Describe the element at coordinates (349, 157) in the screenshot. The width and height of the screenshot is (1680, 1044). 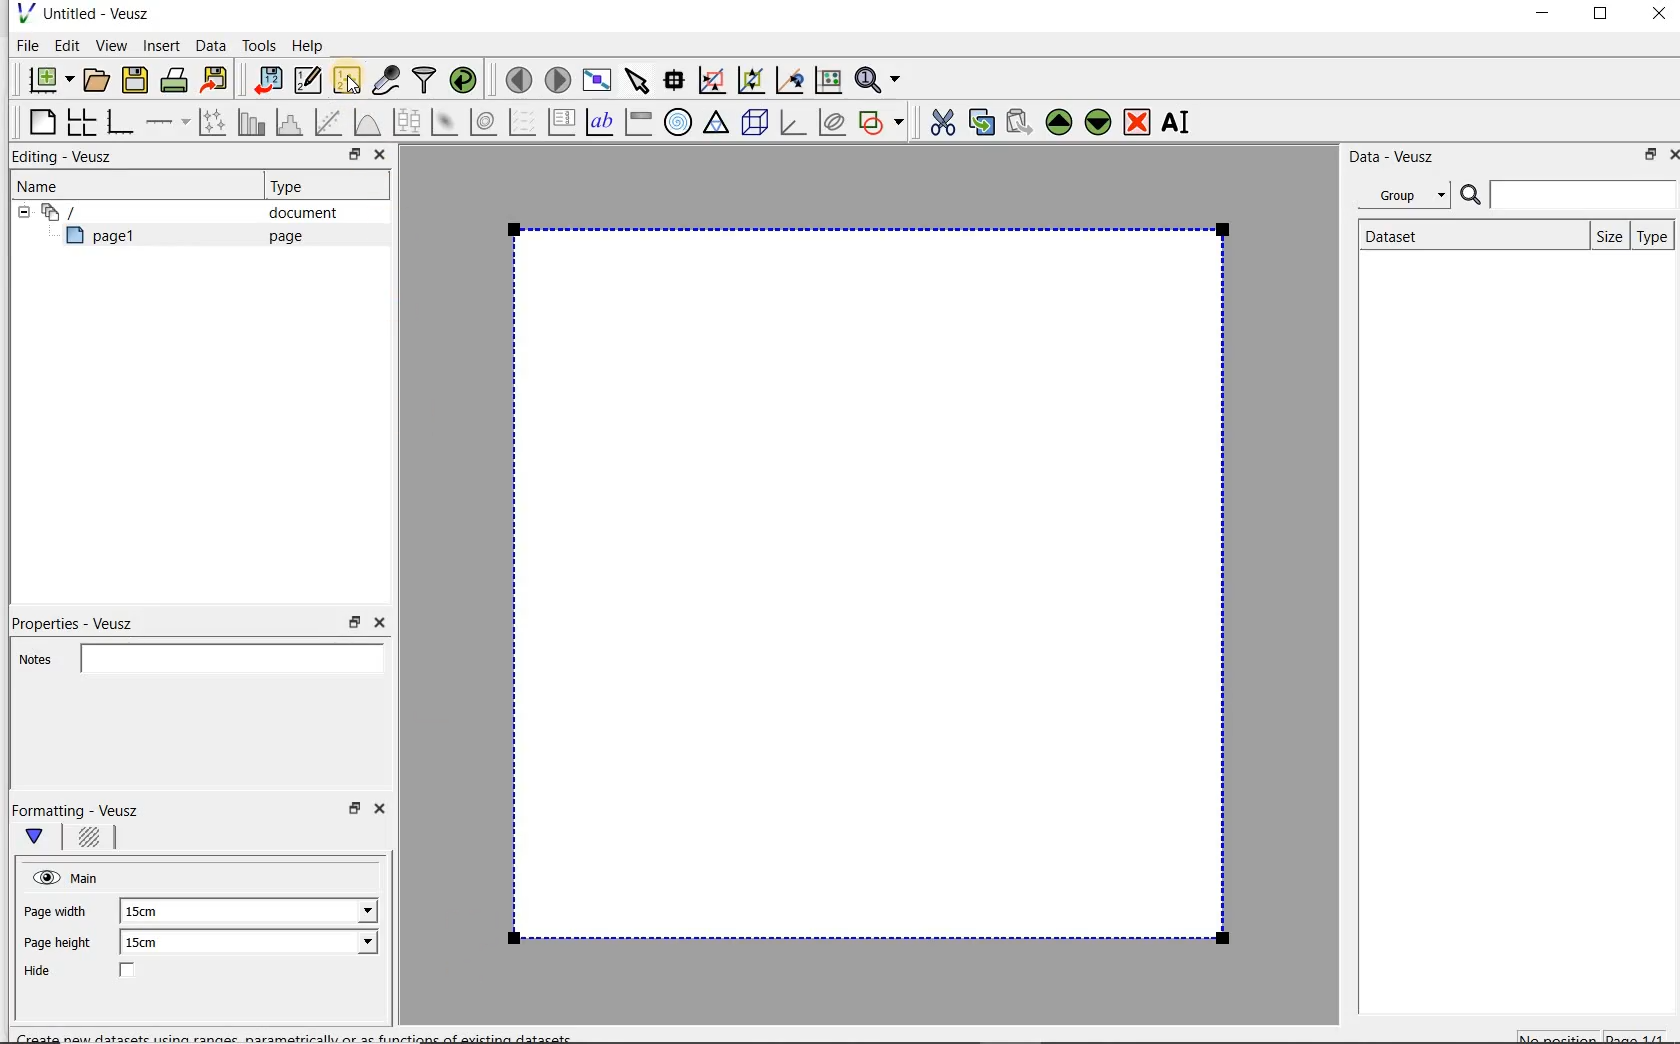
I see `restore down` at that location.